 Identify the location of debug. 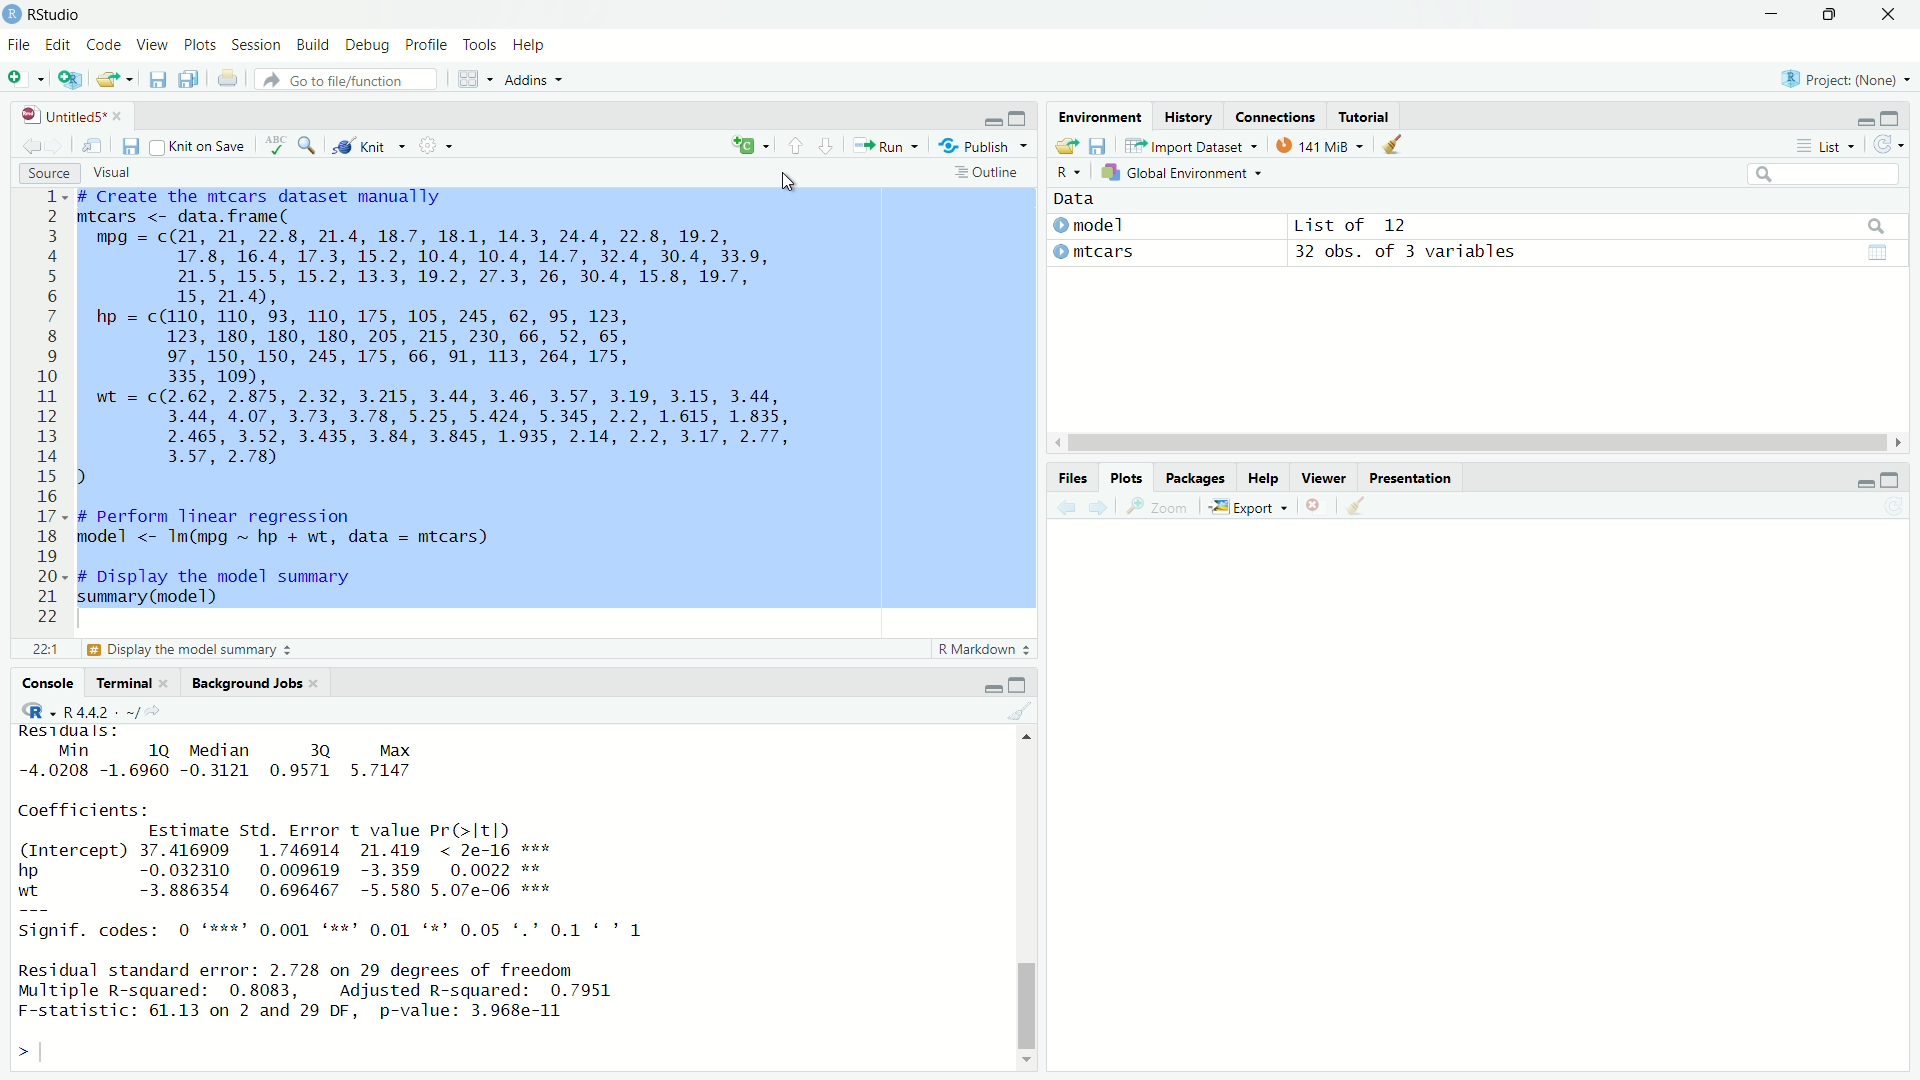
(369, 45).